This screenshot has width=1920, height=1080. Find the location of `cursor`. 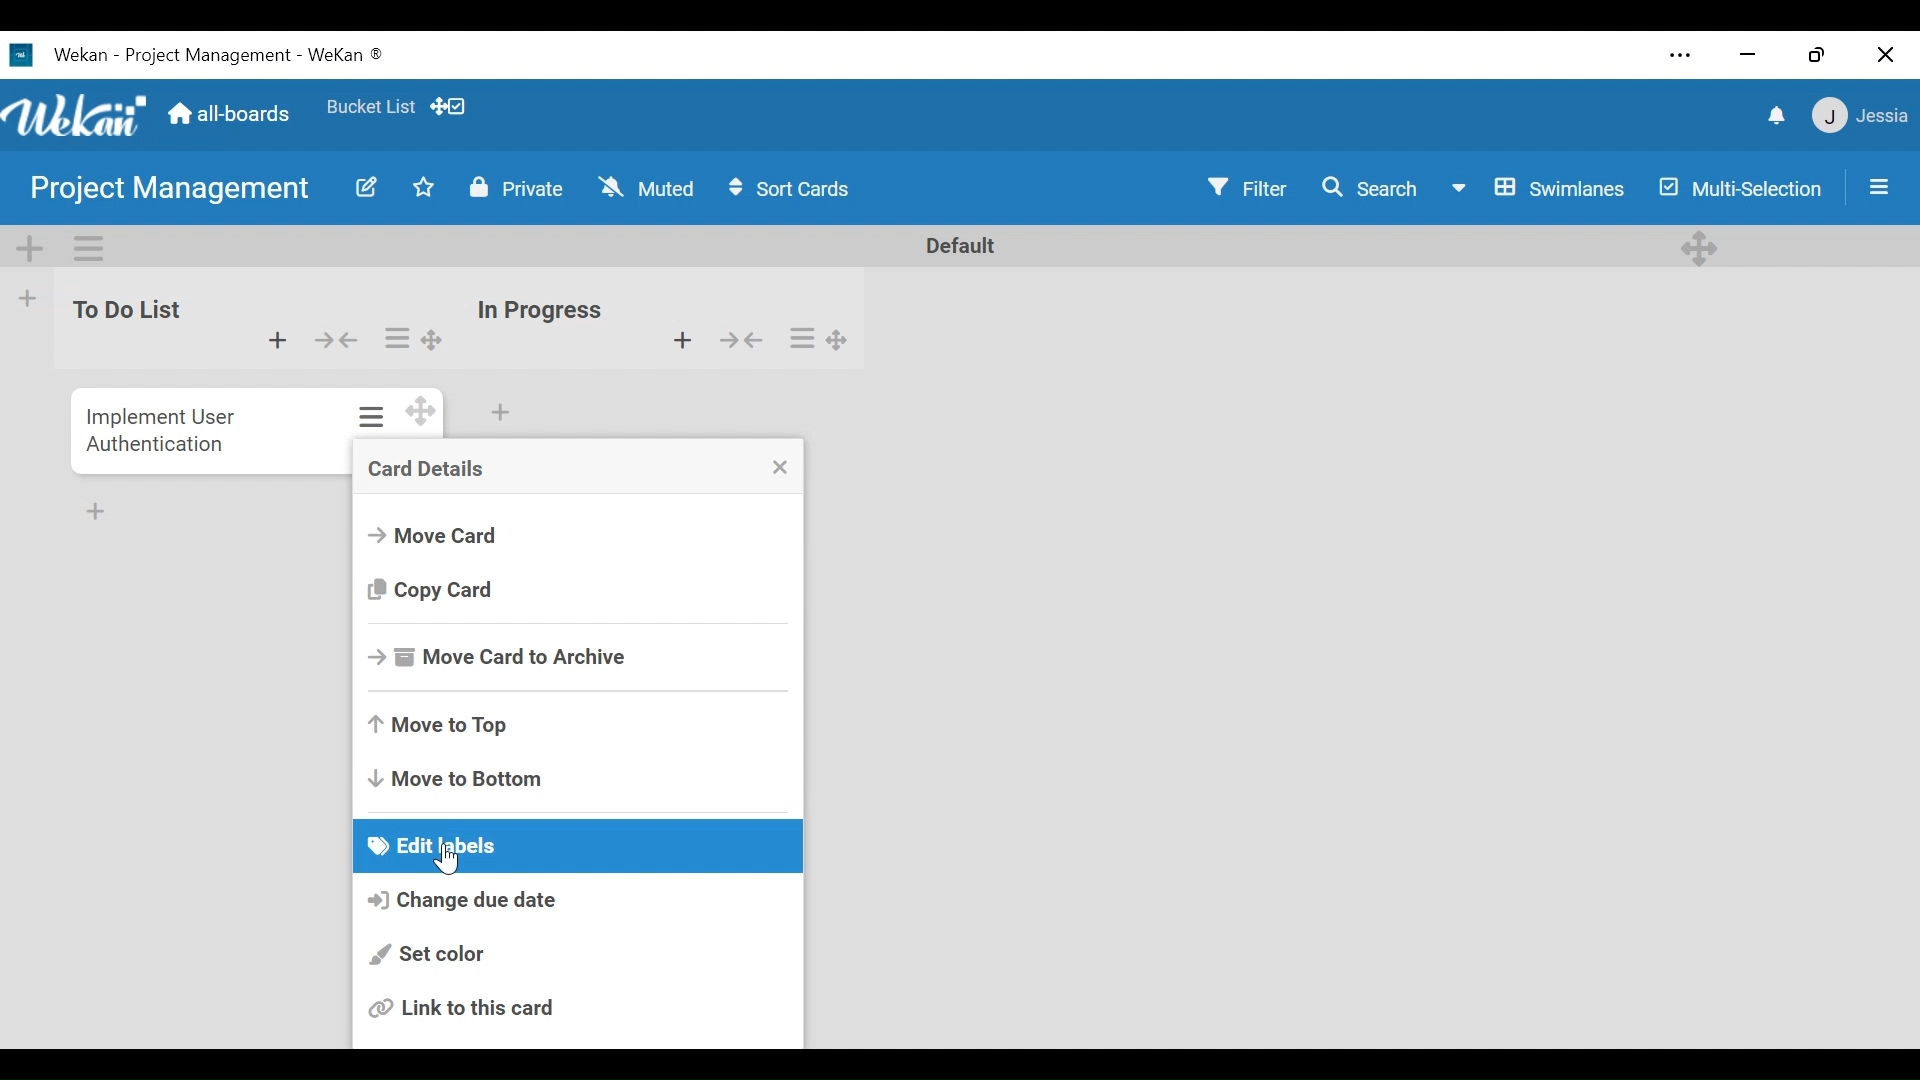

cursor is located at coordinates (446, 866).